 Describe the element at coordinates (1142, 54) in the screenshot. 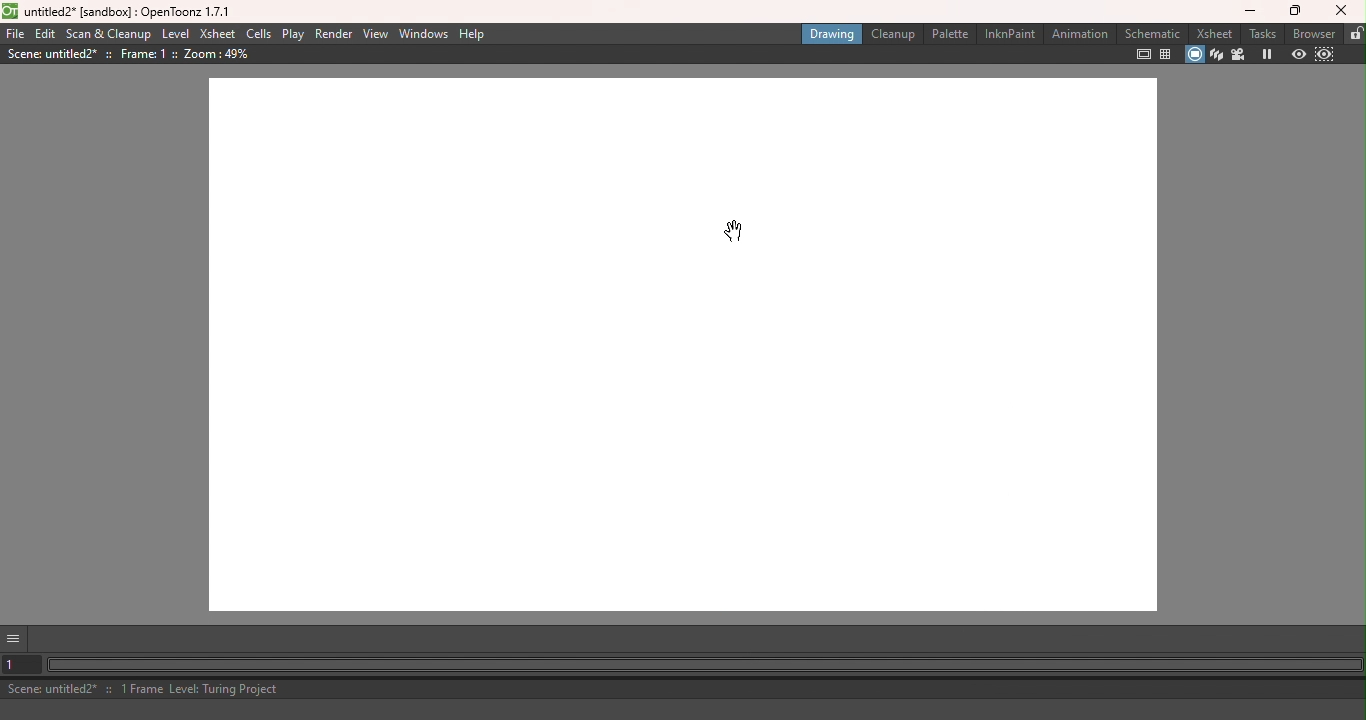

I see `Safe area` at that location.